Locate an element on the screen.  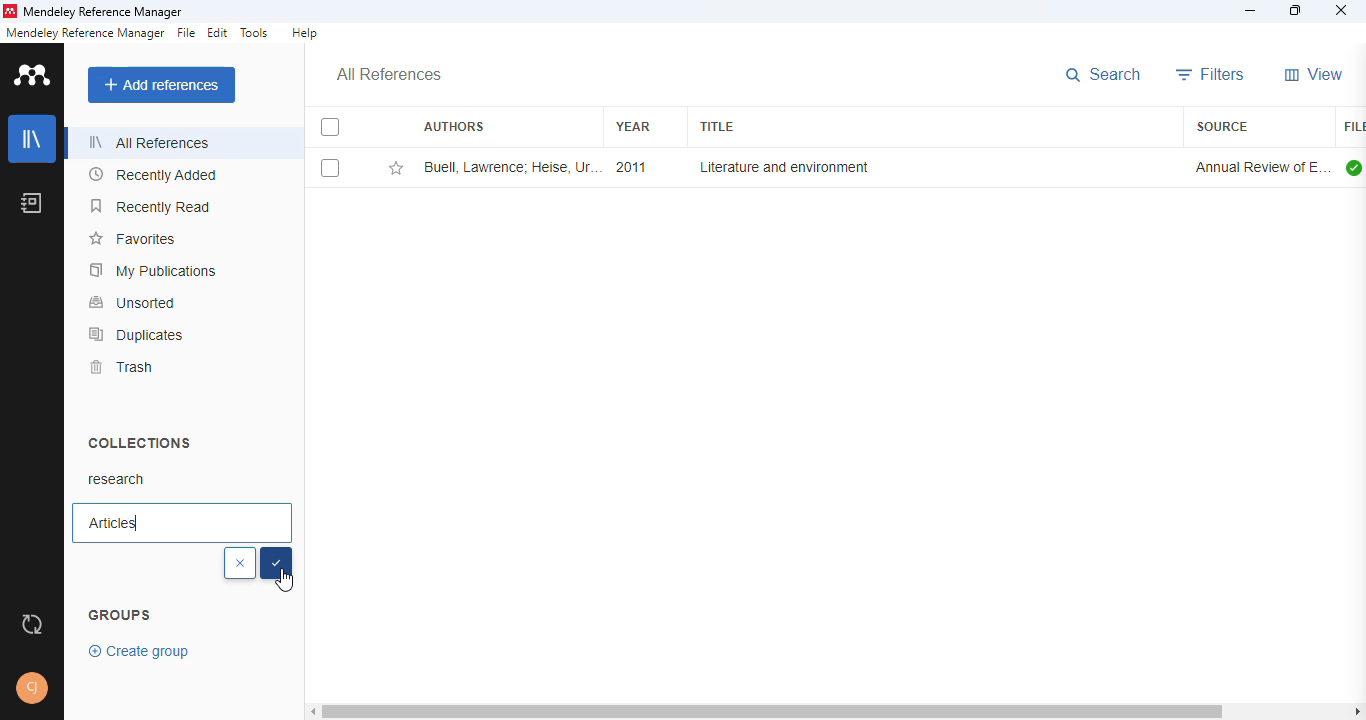
horizontal scroll bar is located at coordinates (772, 711).